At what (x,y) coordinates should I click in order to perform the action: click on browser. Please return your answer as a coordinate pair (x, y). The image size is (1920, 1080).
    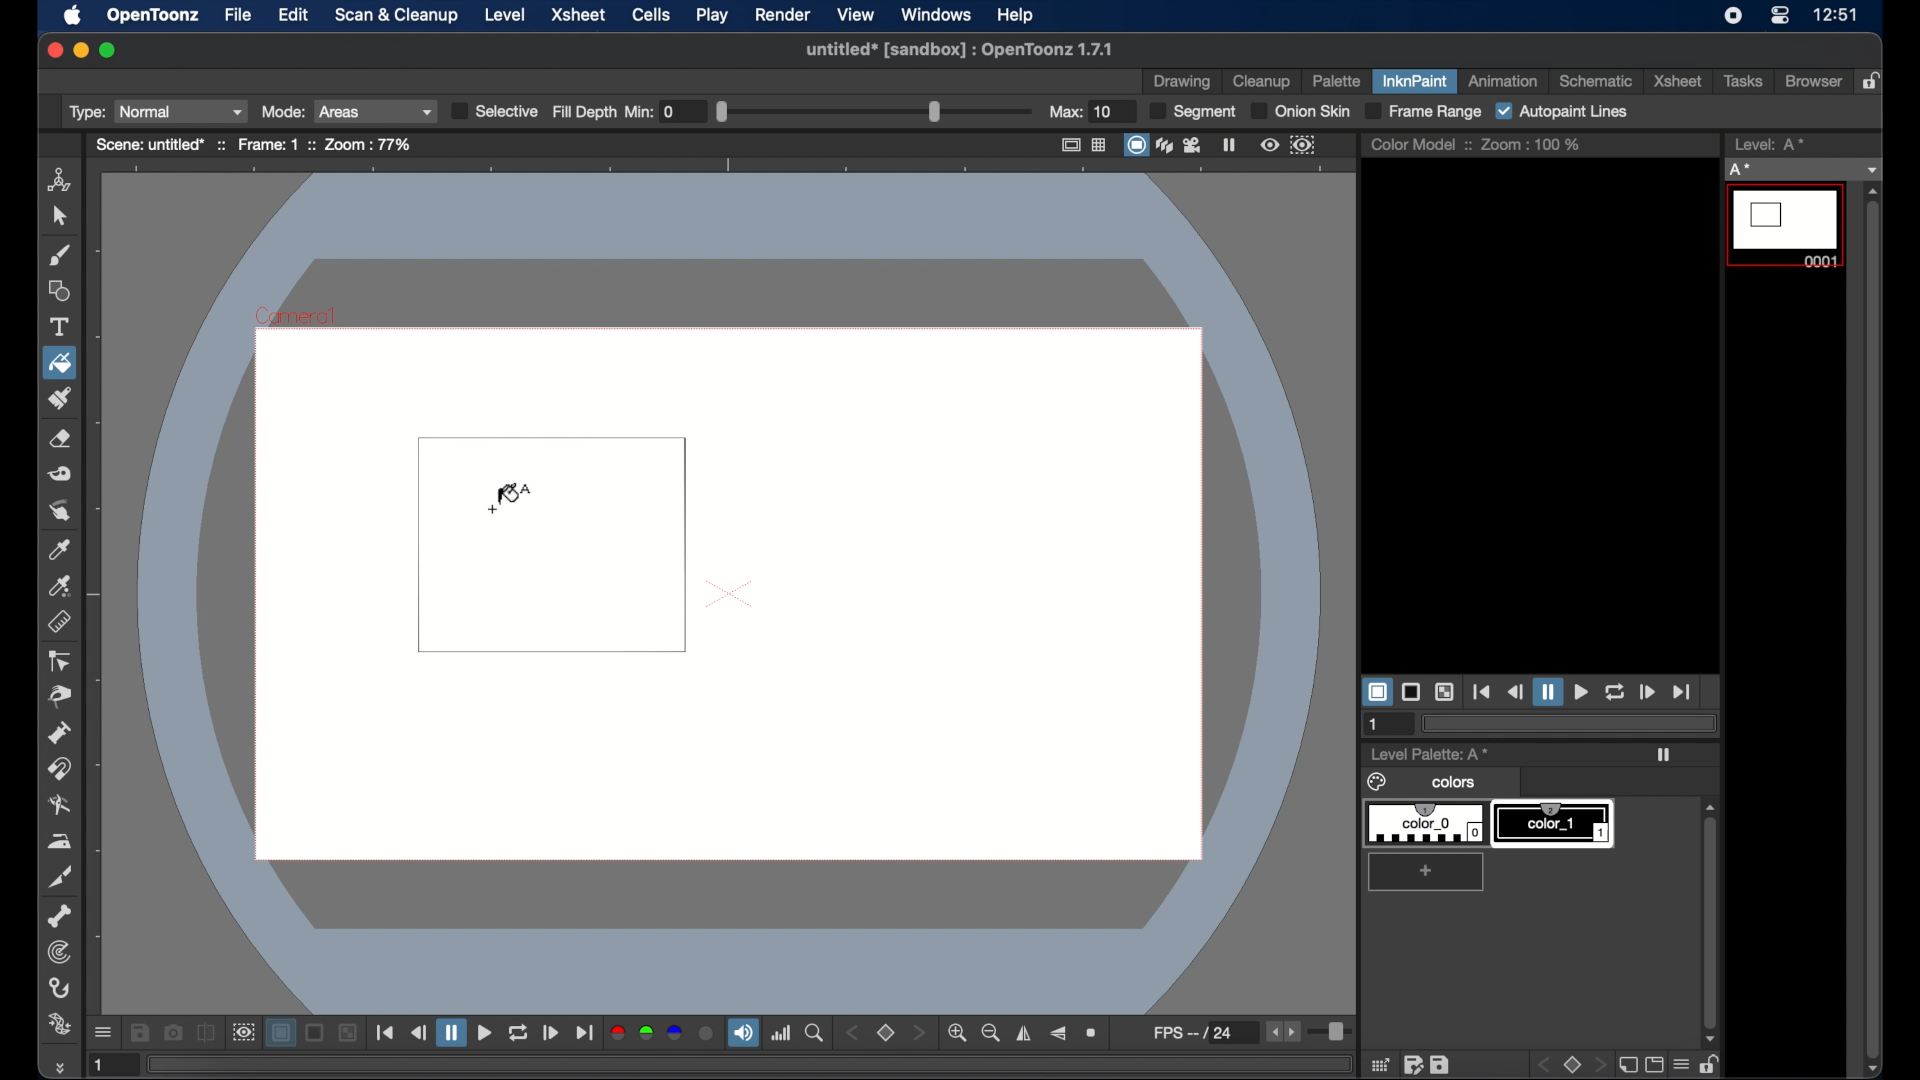
    Looking at the image, I should click on (1814, 80).